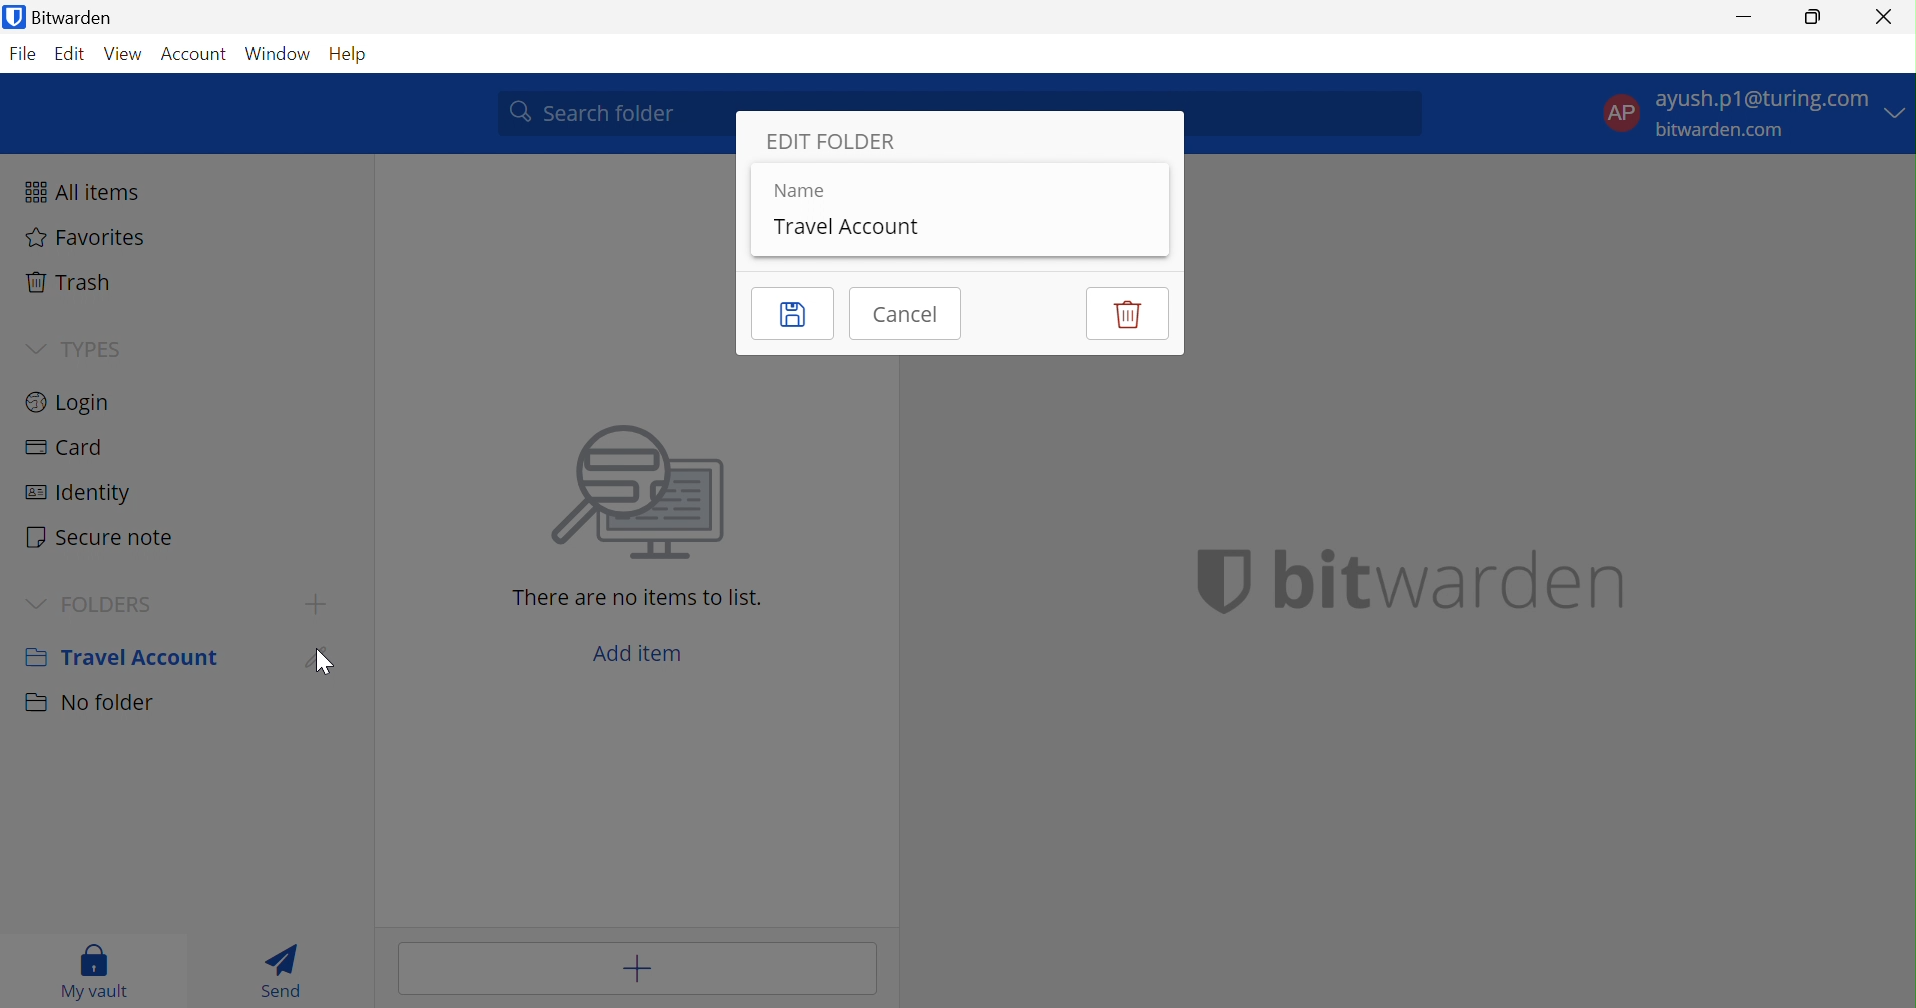 The image size is (1916, 1008). What do you see at coordinates (910, 313) in the screenshot?
I see `Cancel` at bounding box center [910, 313].